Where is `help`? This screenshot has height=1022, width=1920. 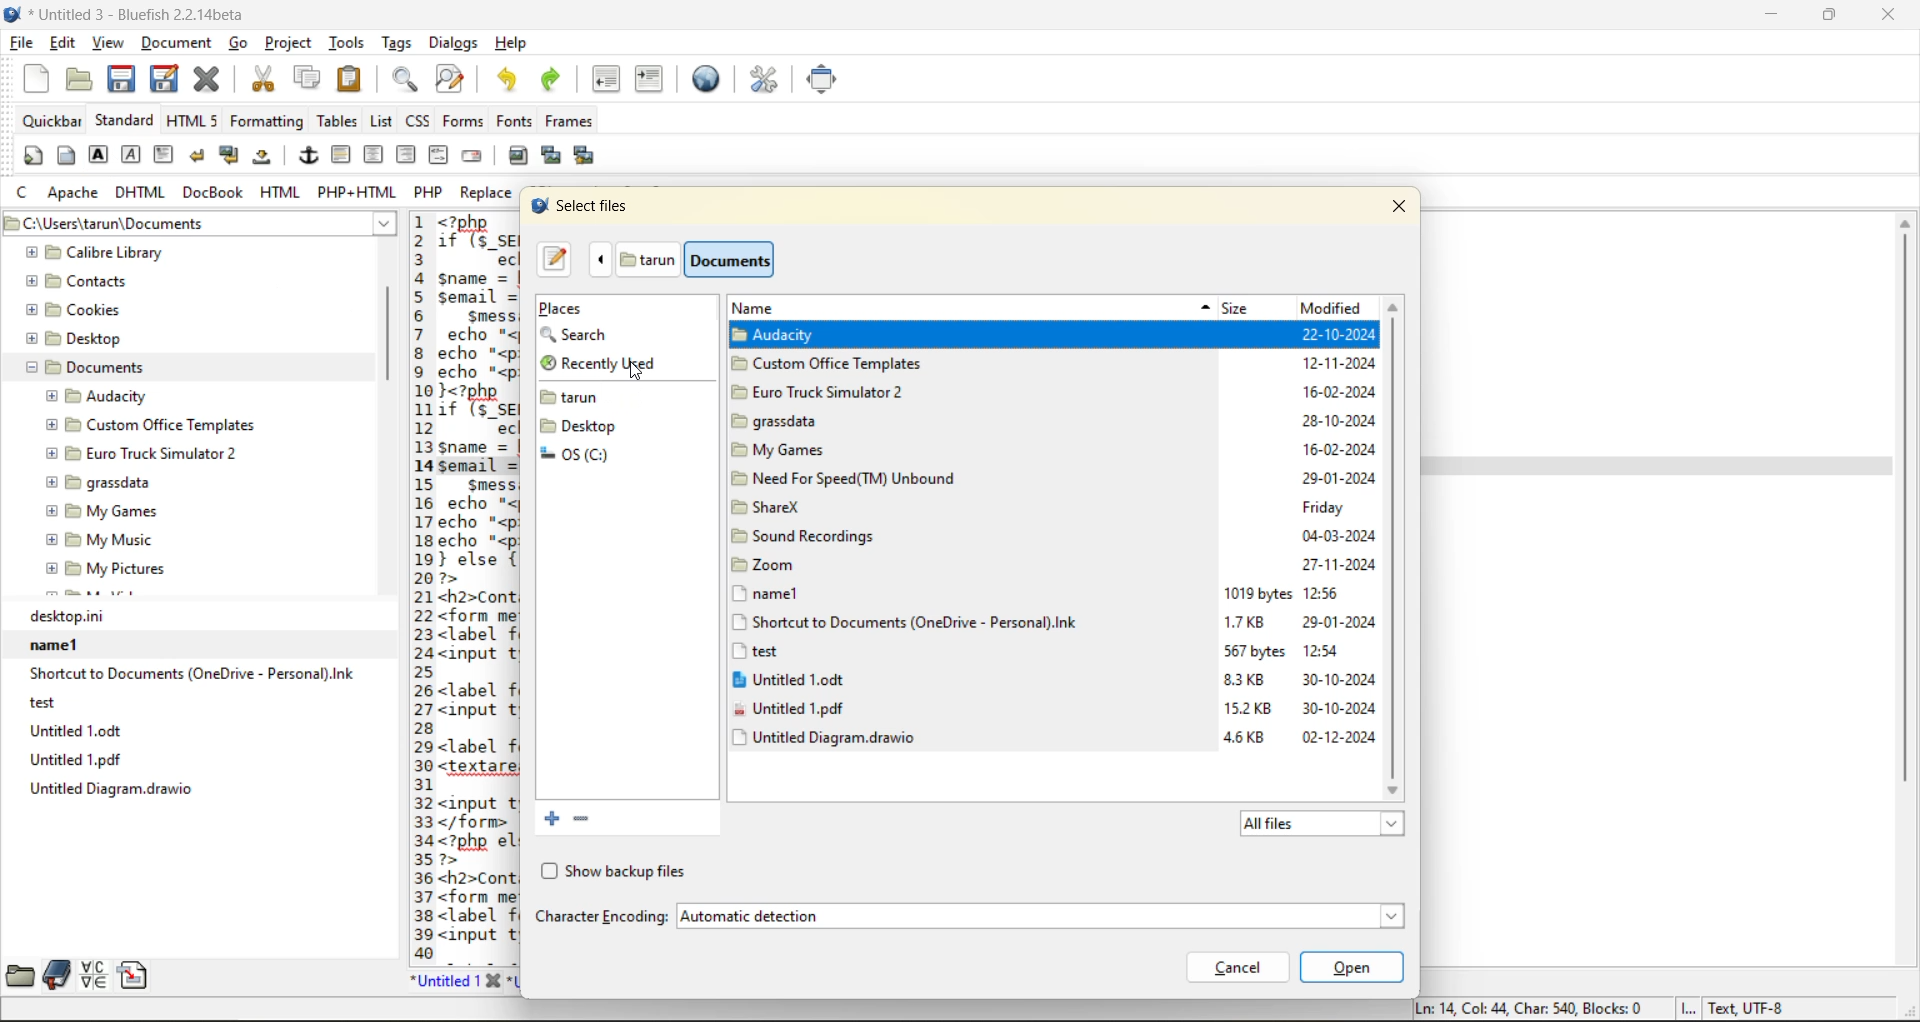 help is located at coordinates (510, 43).